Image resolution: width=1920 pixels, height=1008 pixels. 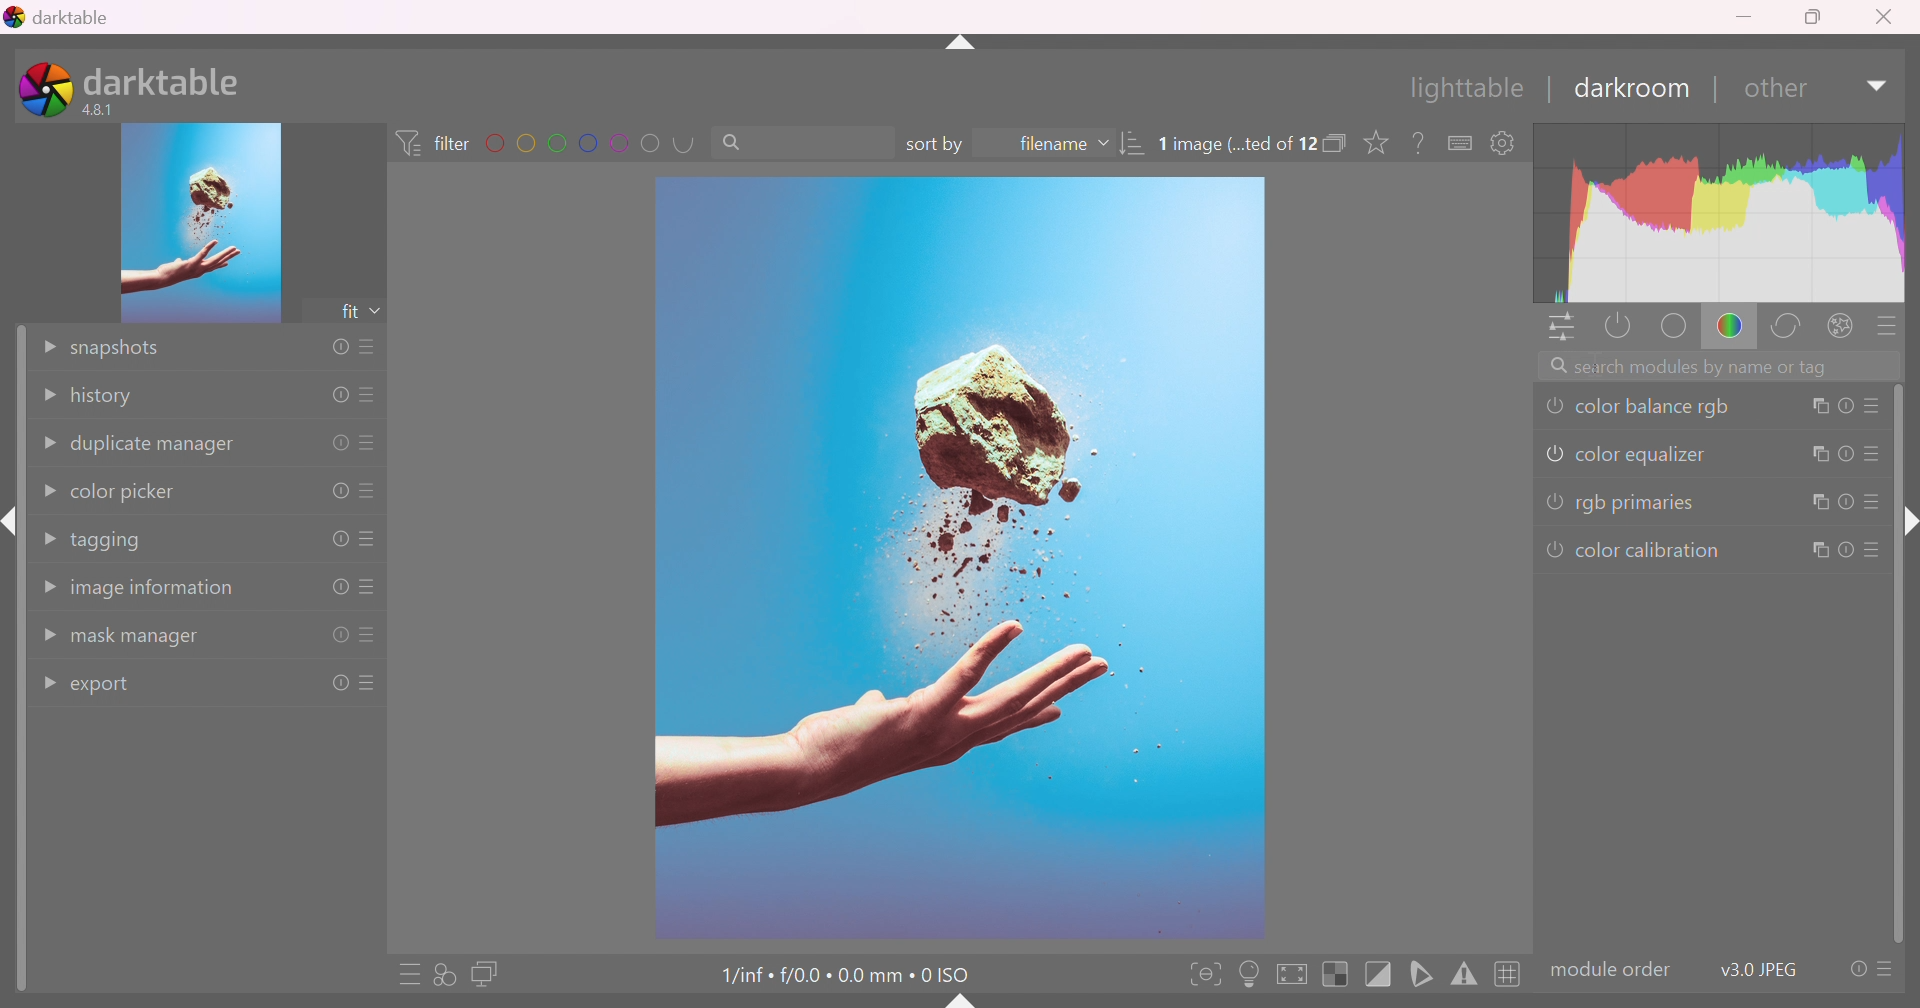 What do you see at coordinates (51, 442) in the screenshot?
I see `Drop Down` at bounding box center [51, 442].